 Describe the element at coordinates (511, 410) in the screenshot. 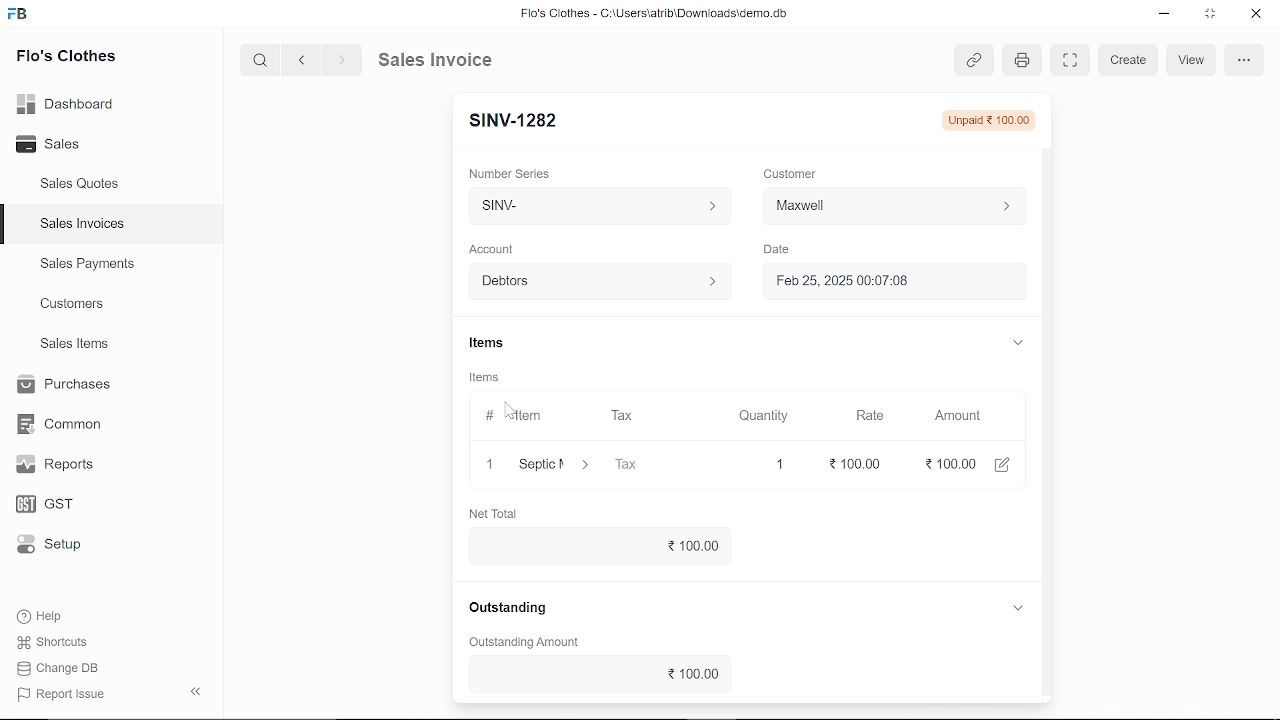

I see `cursor` at that location.